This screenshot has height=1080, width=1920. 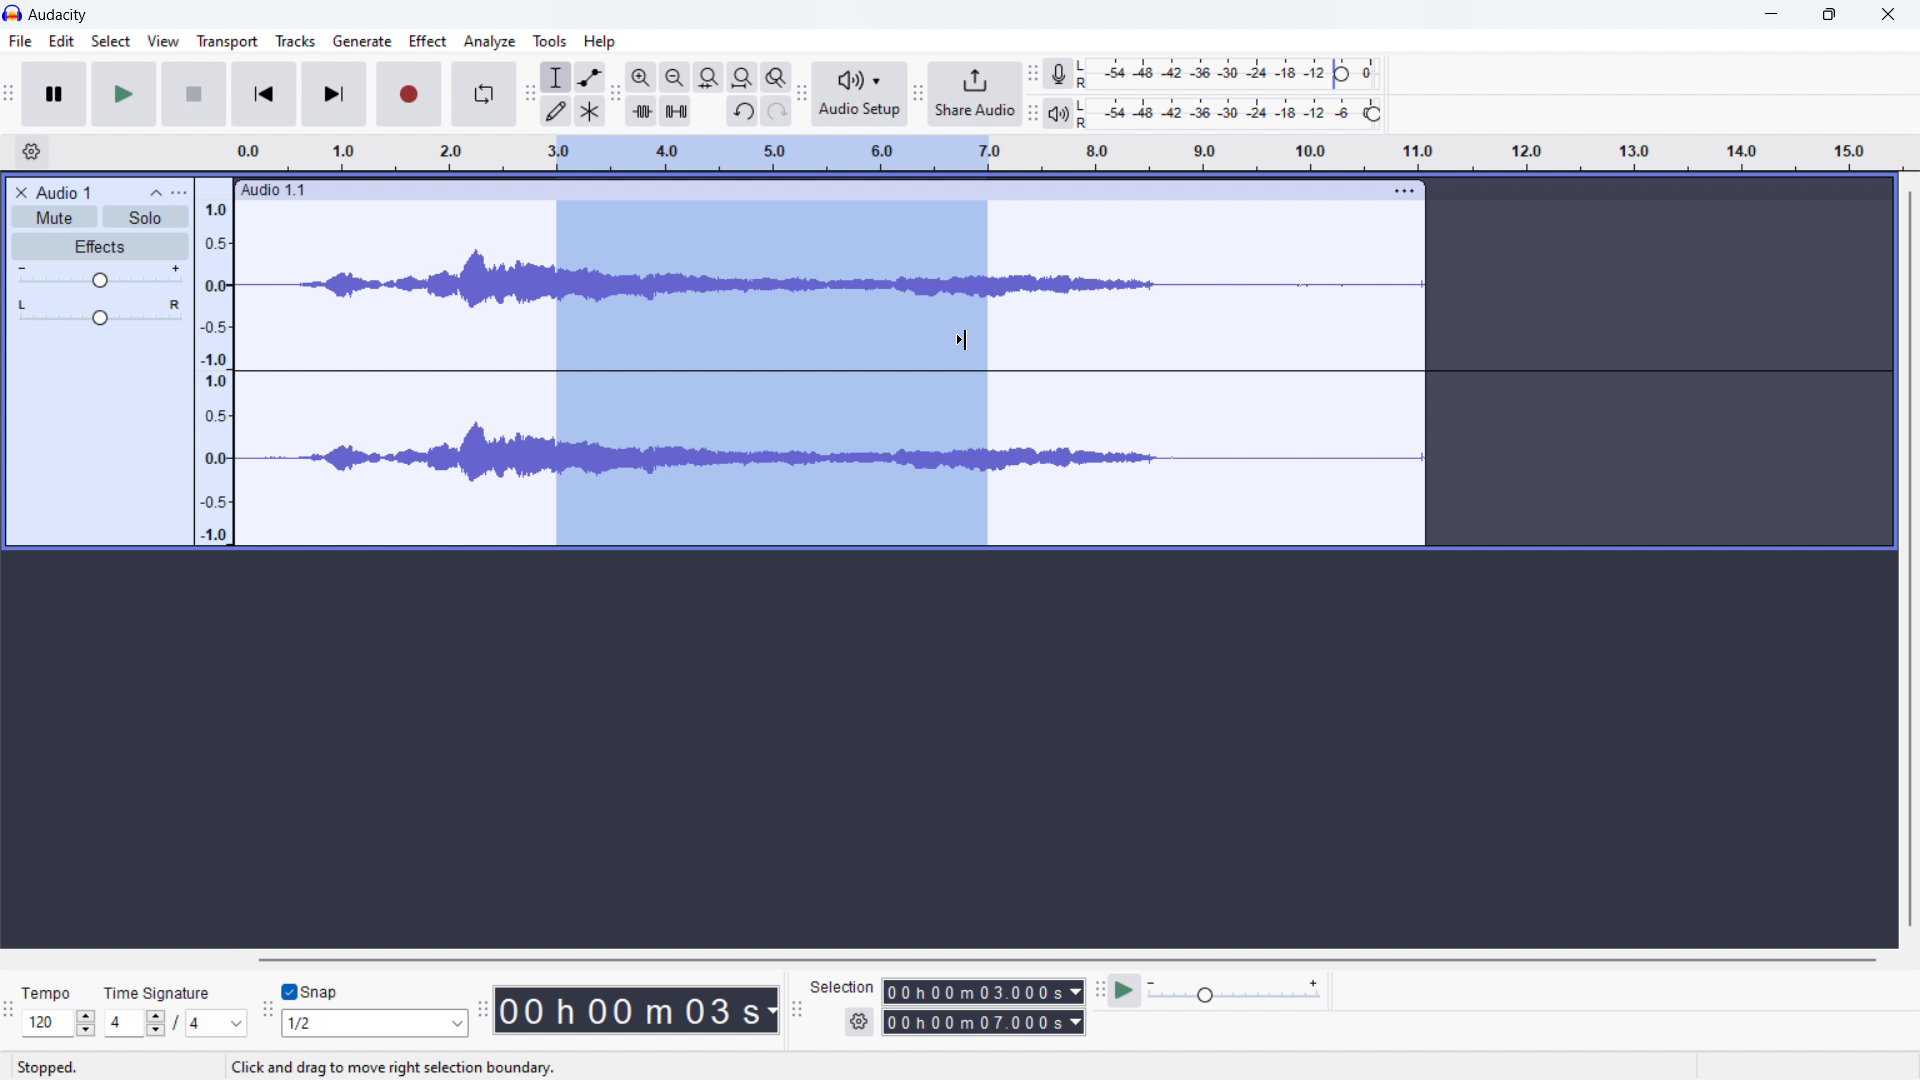 What do you see at coordinates (62, 40) in the screenshot?
I see `edit` at bounding box center [62, 40].